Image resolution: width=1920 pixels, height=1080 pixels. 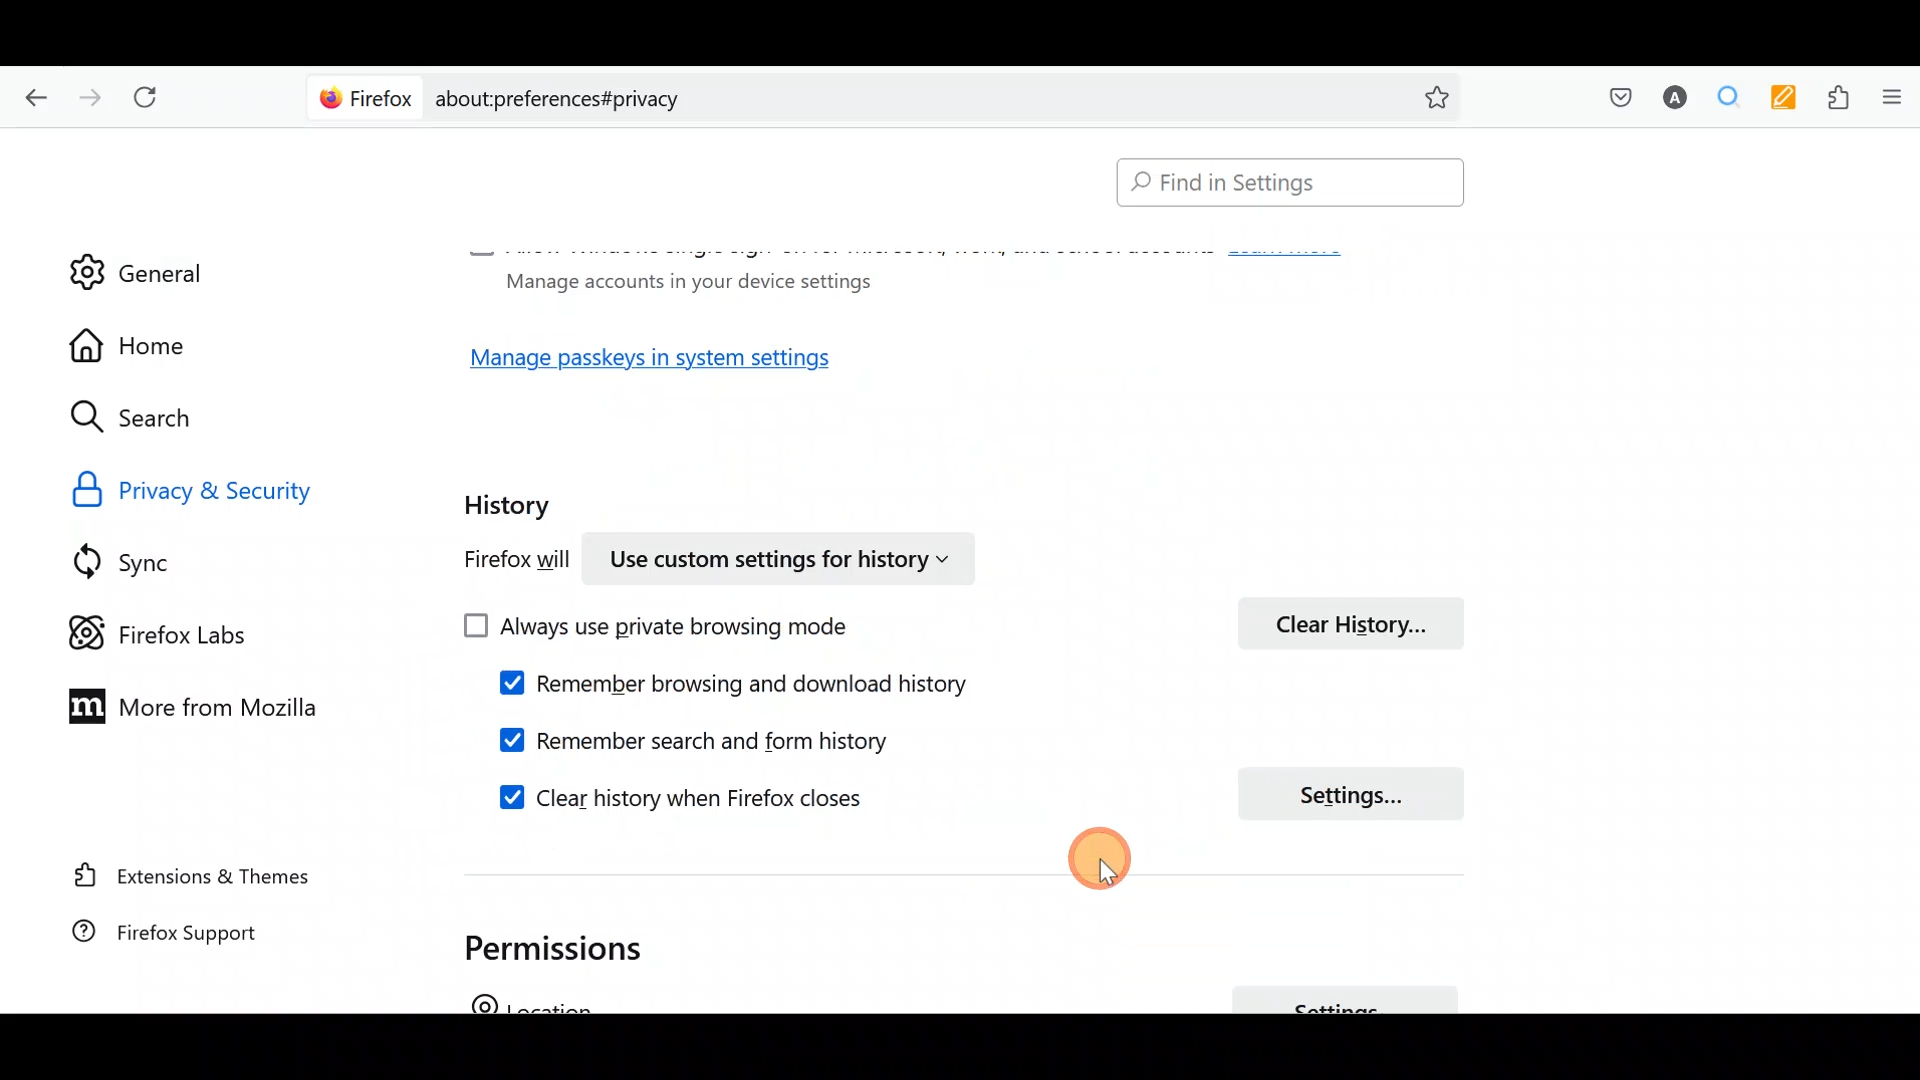 What do you see at coordinates (197, 879) in the screenshot?
I see `Extension & themes` at bounding box center [197, 879].